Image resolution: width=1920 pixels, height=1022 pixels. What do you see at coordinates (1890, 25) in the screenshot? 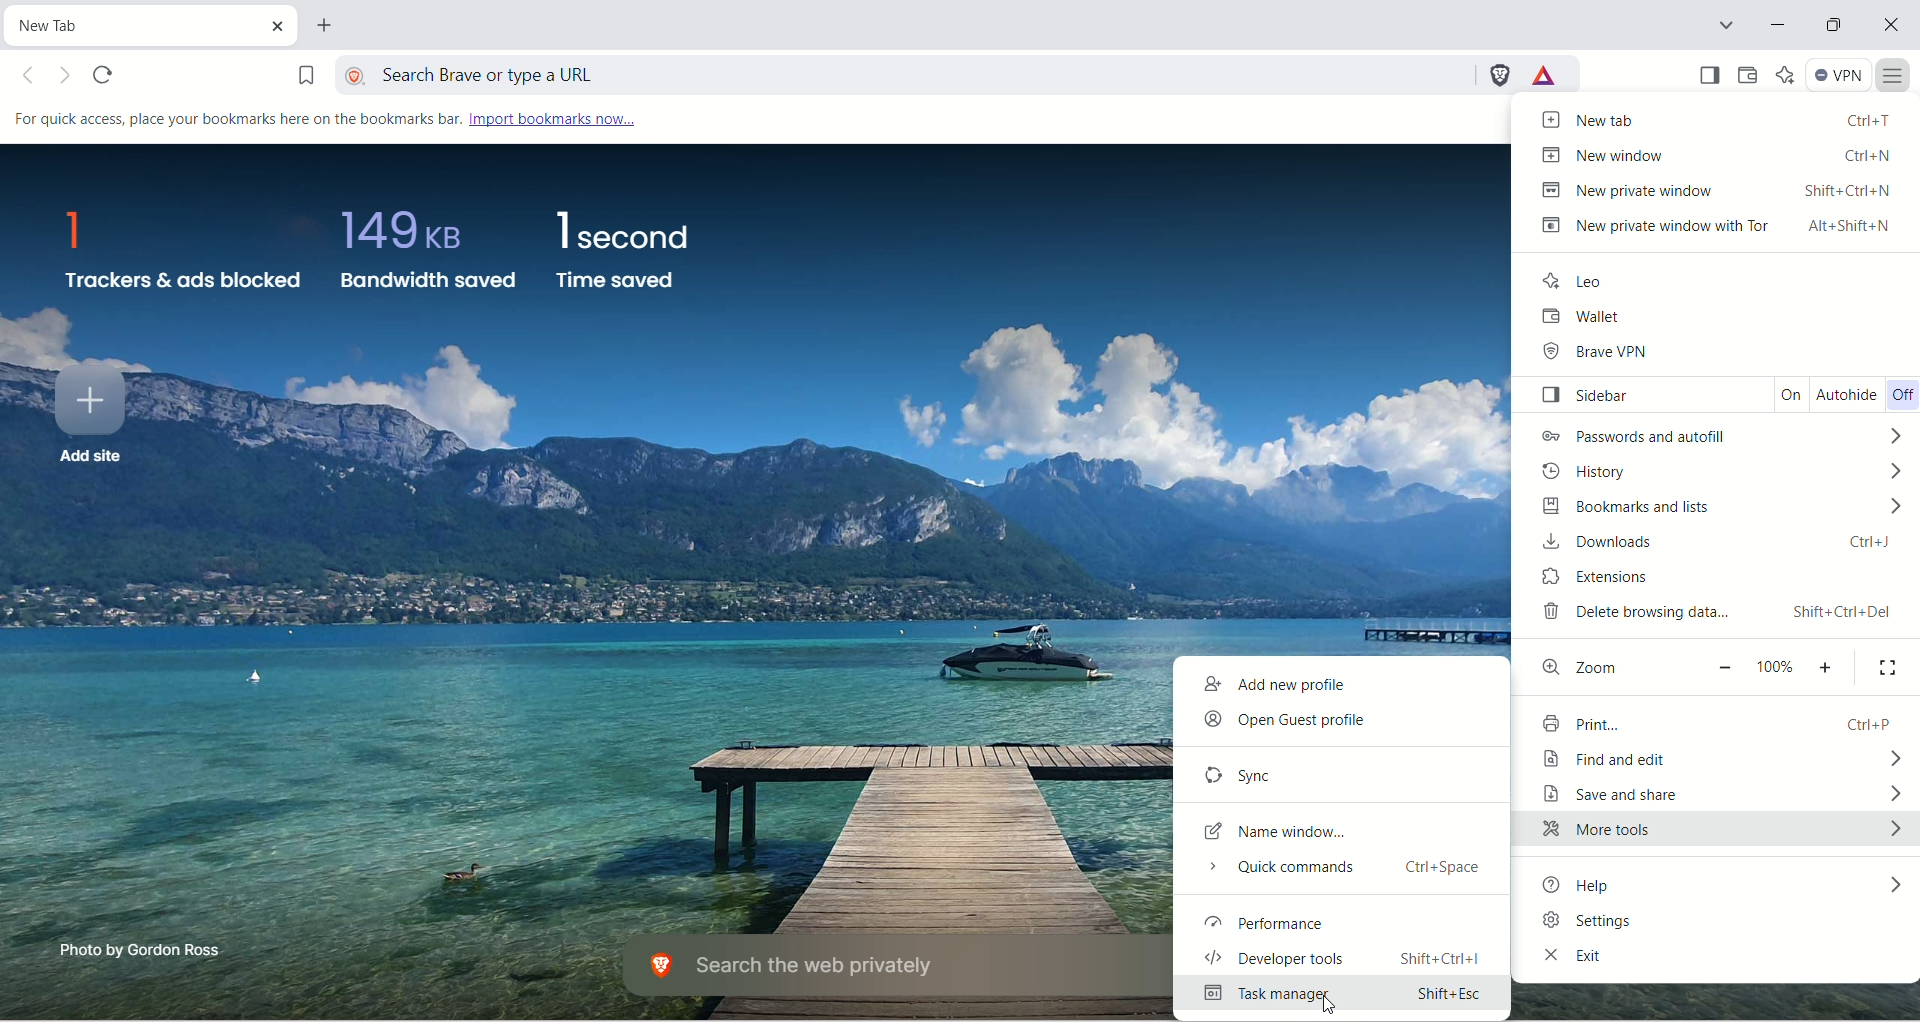
I see `close` at bounding box center [1890, 25].